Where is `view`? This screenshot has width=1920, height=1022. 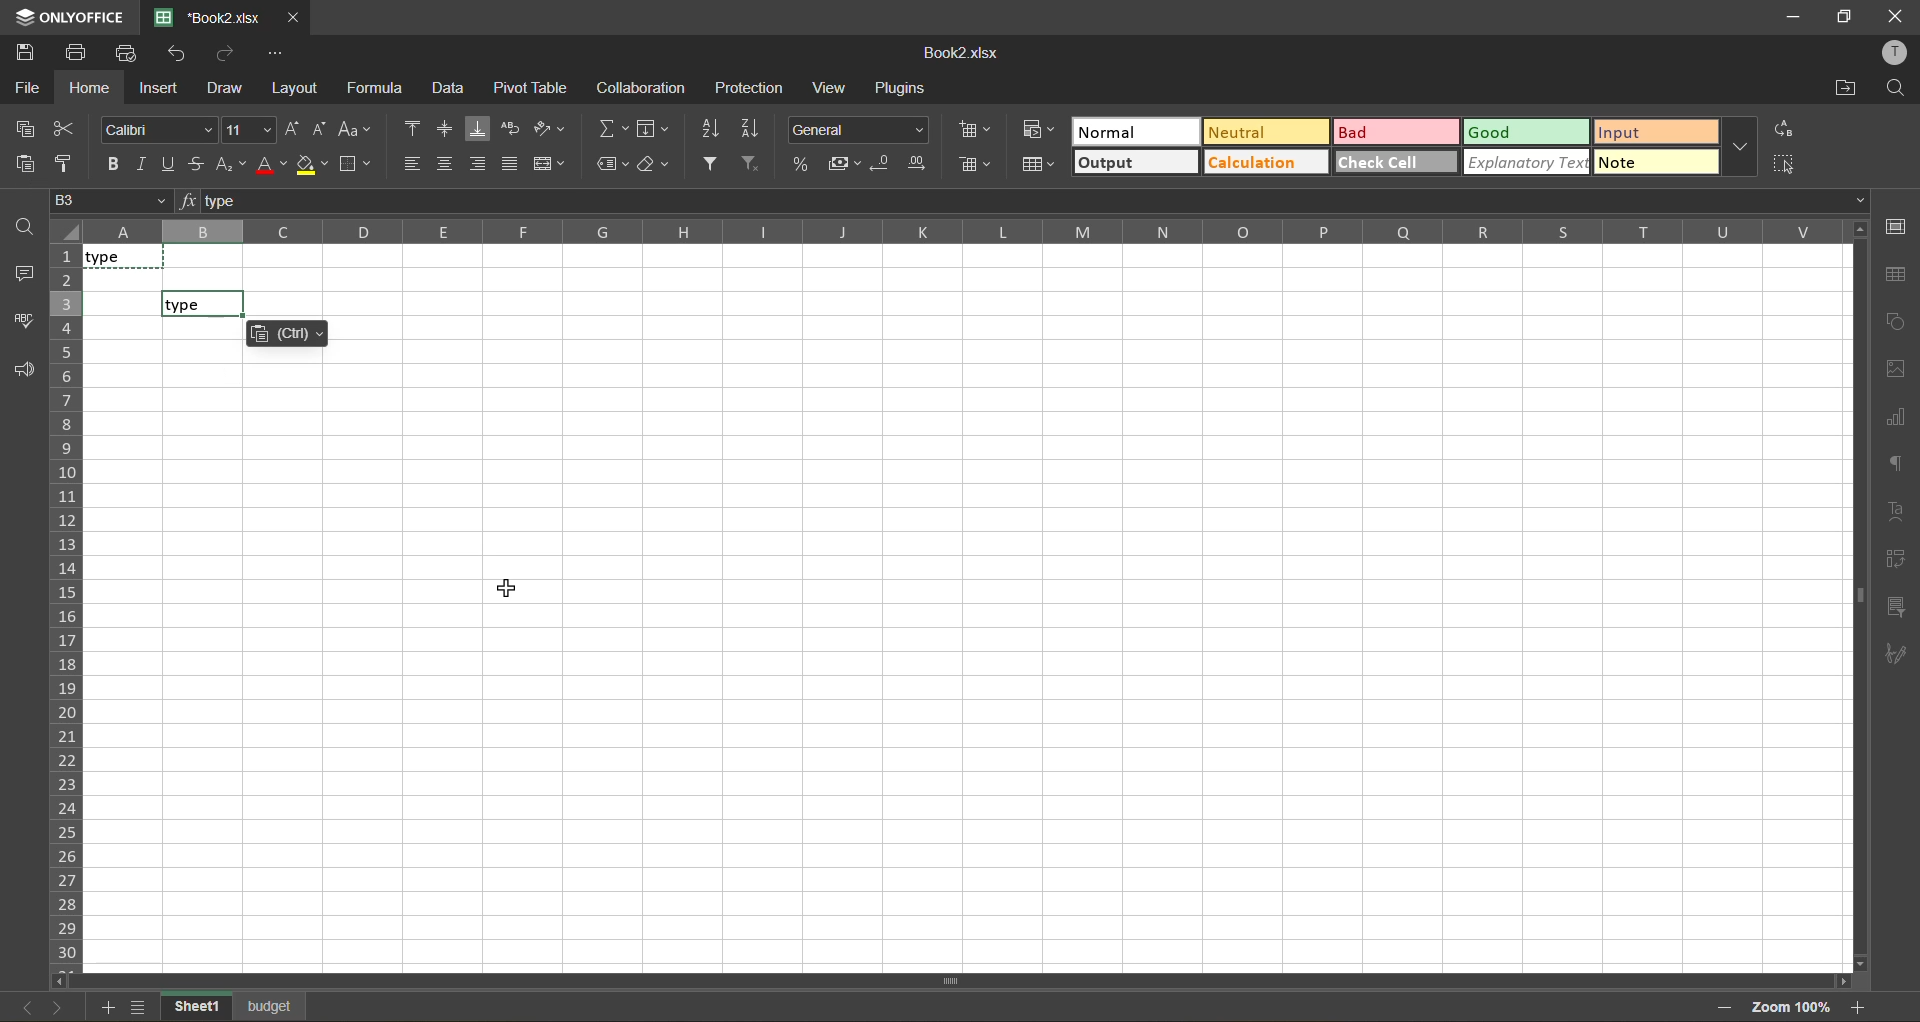 view is located at coordinates (828, 87).